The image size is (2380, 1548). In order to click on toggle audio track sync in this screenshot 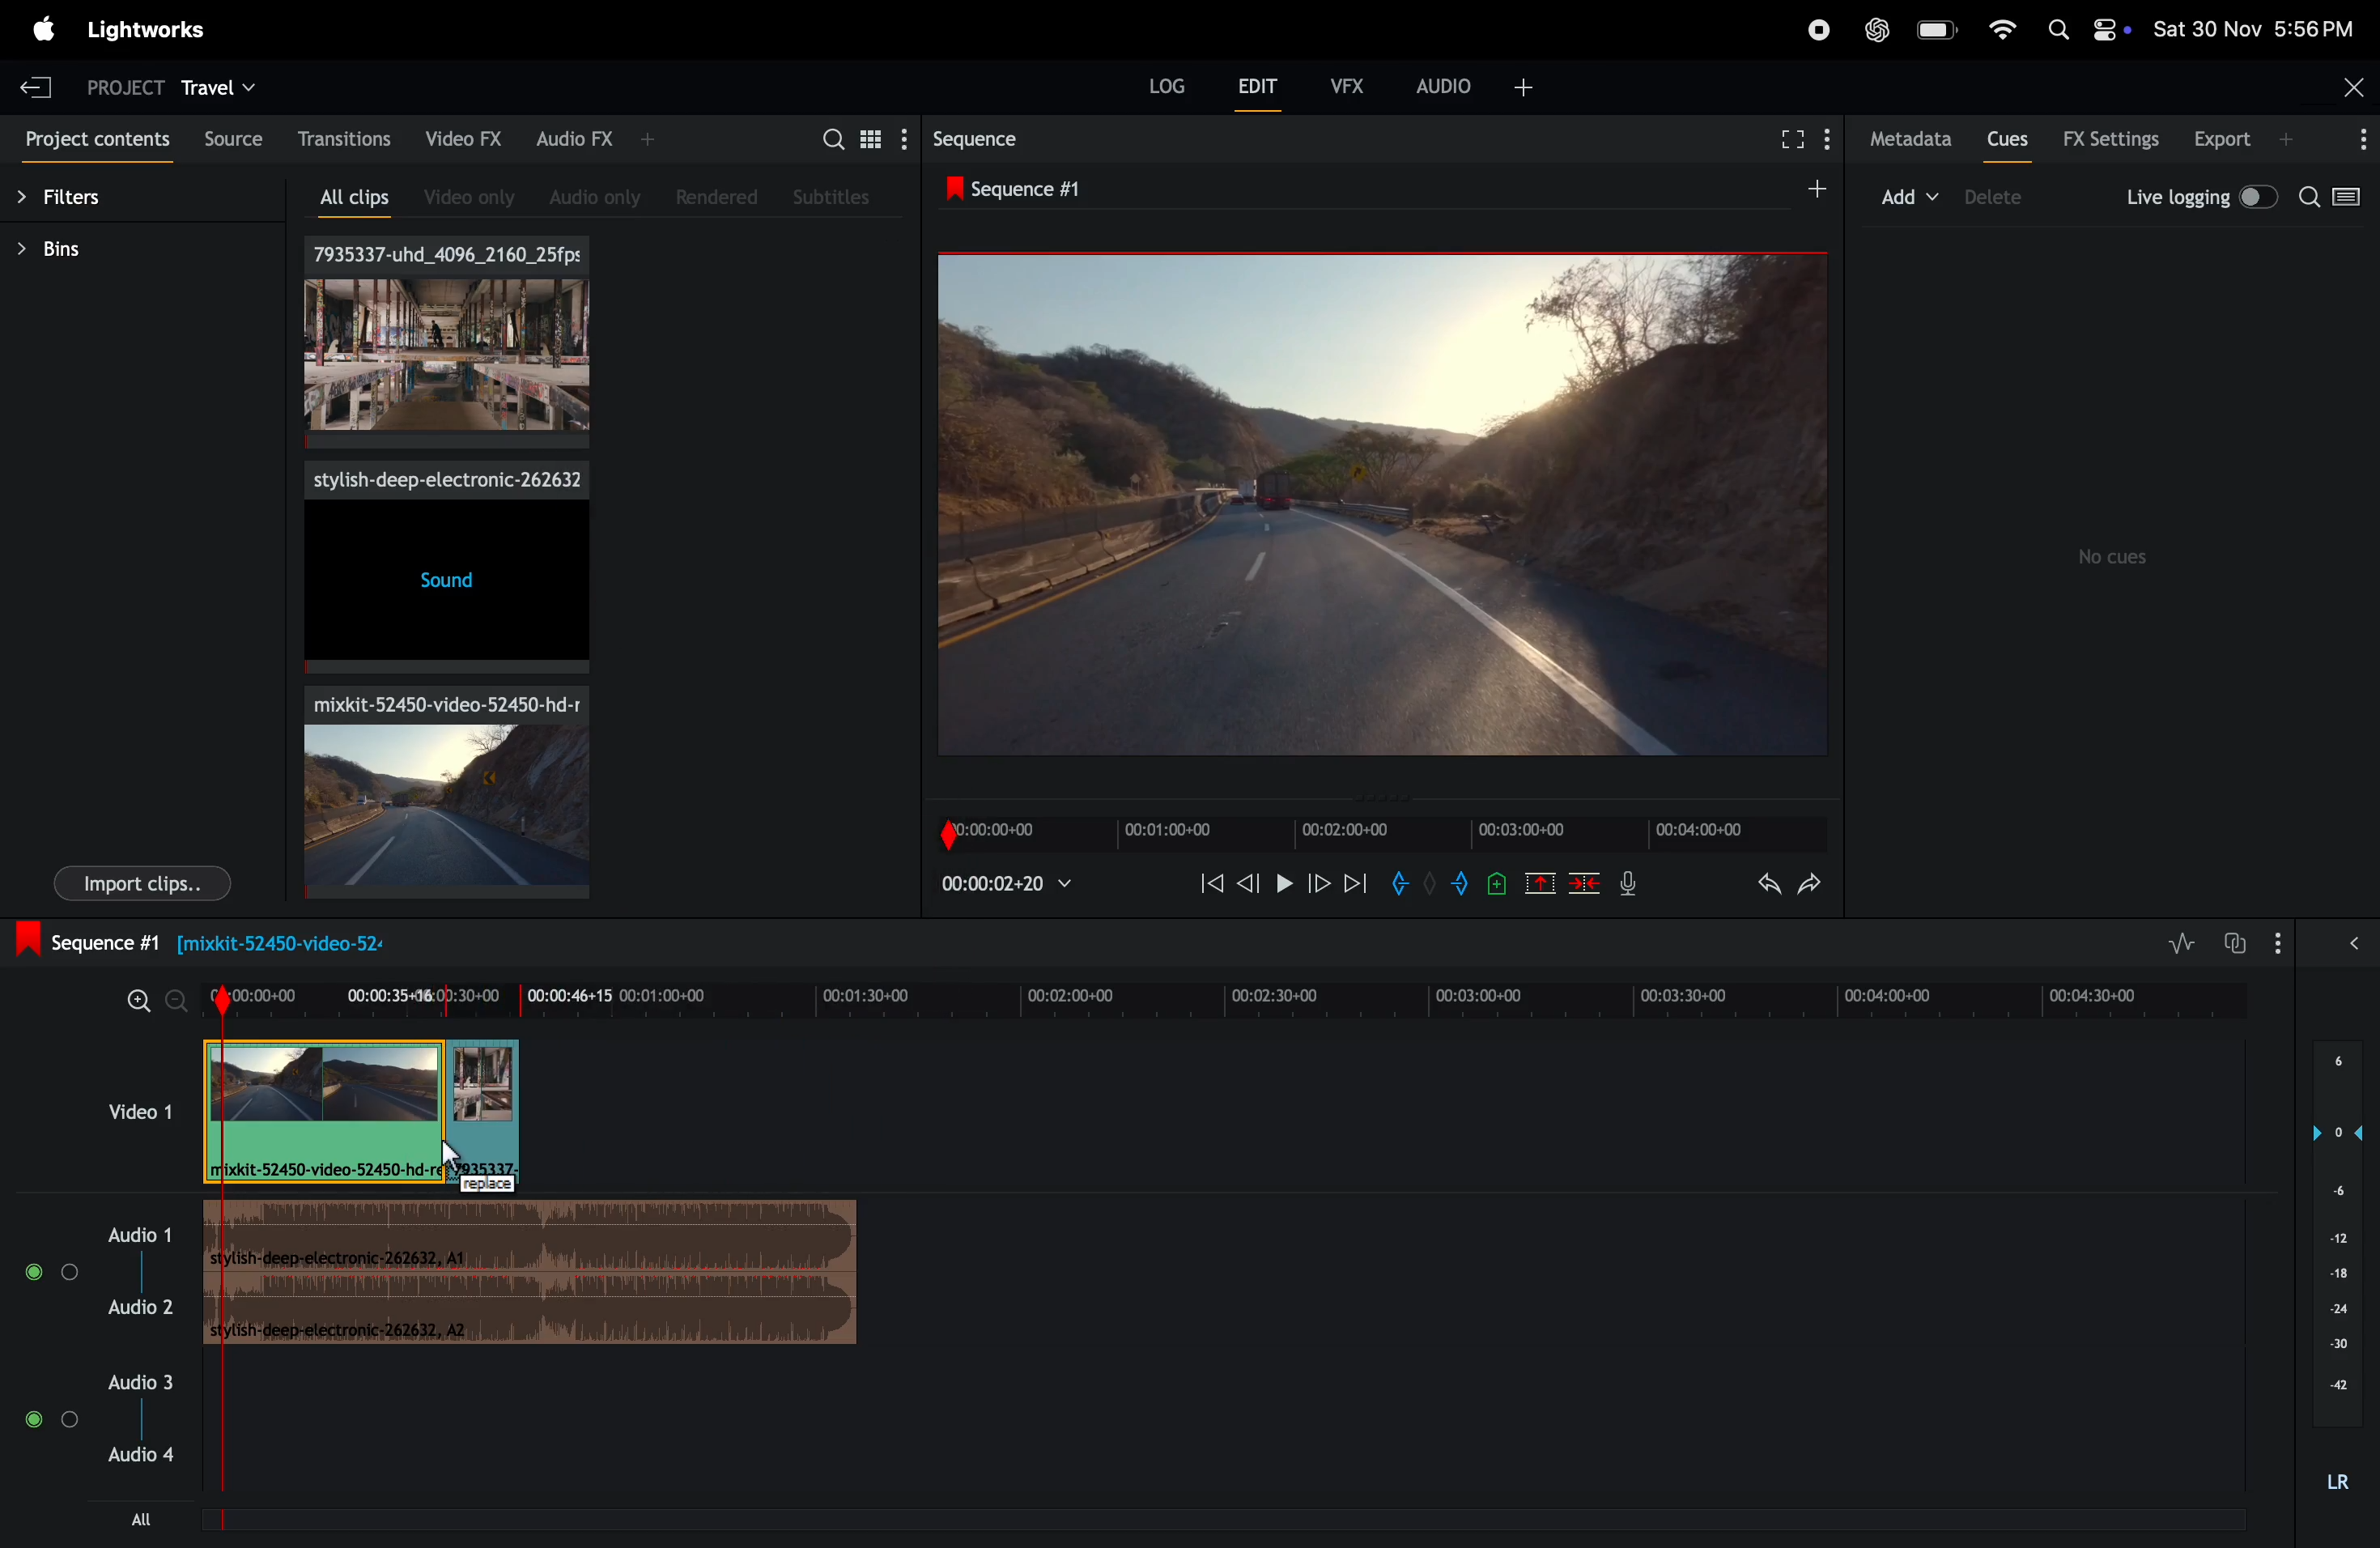, I will do `click(2239, 940)`.